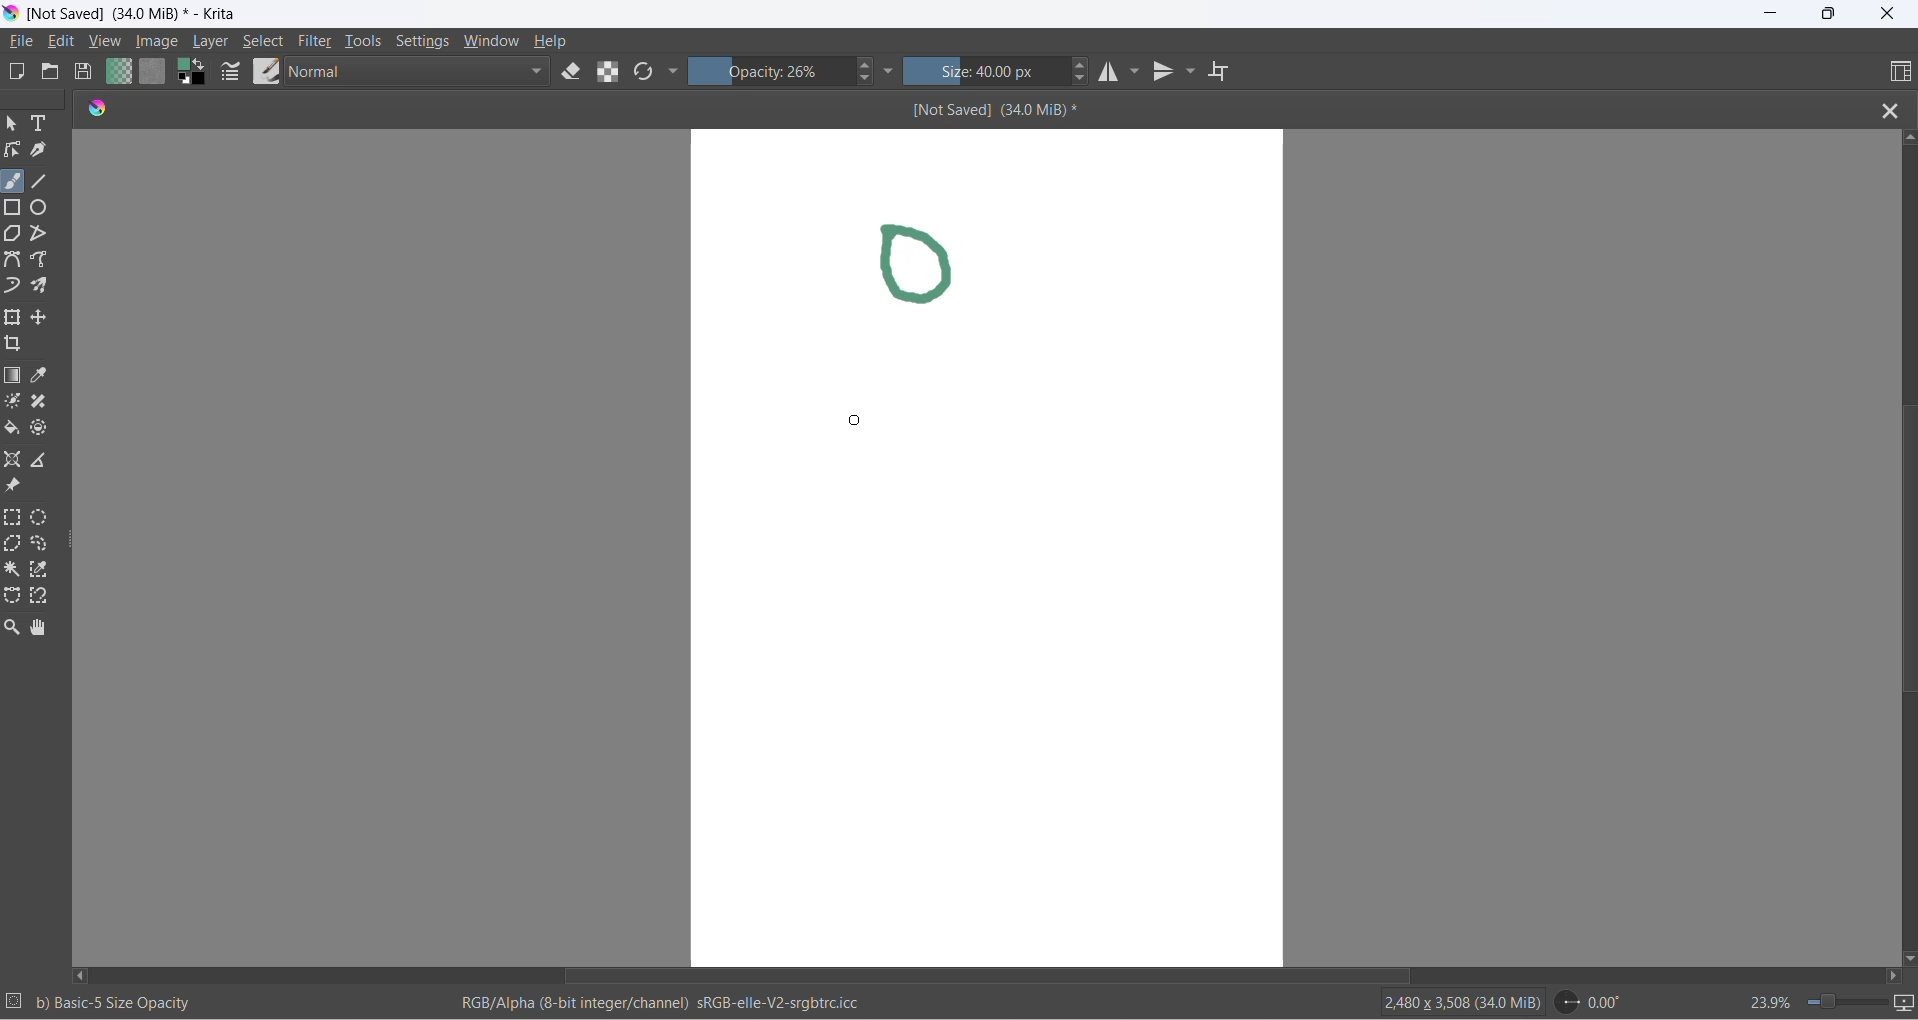 The image size is (1918, 1020). Describe the element at coordinates (50, 208) in the screenshot. I see `ellipse tool` at that location.